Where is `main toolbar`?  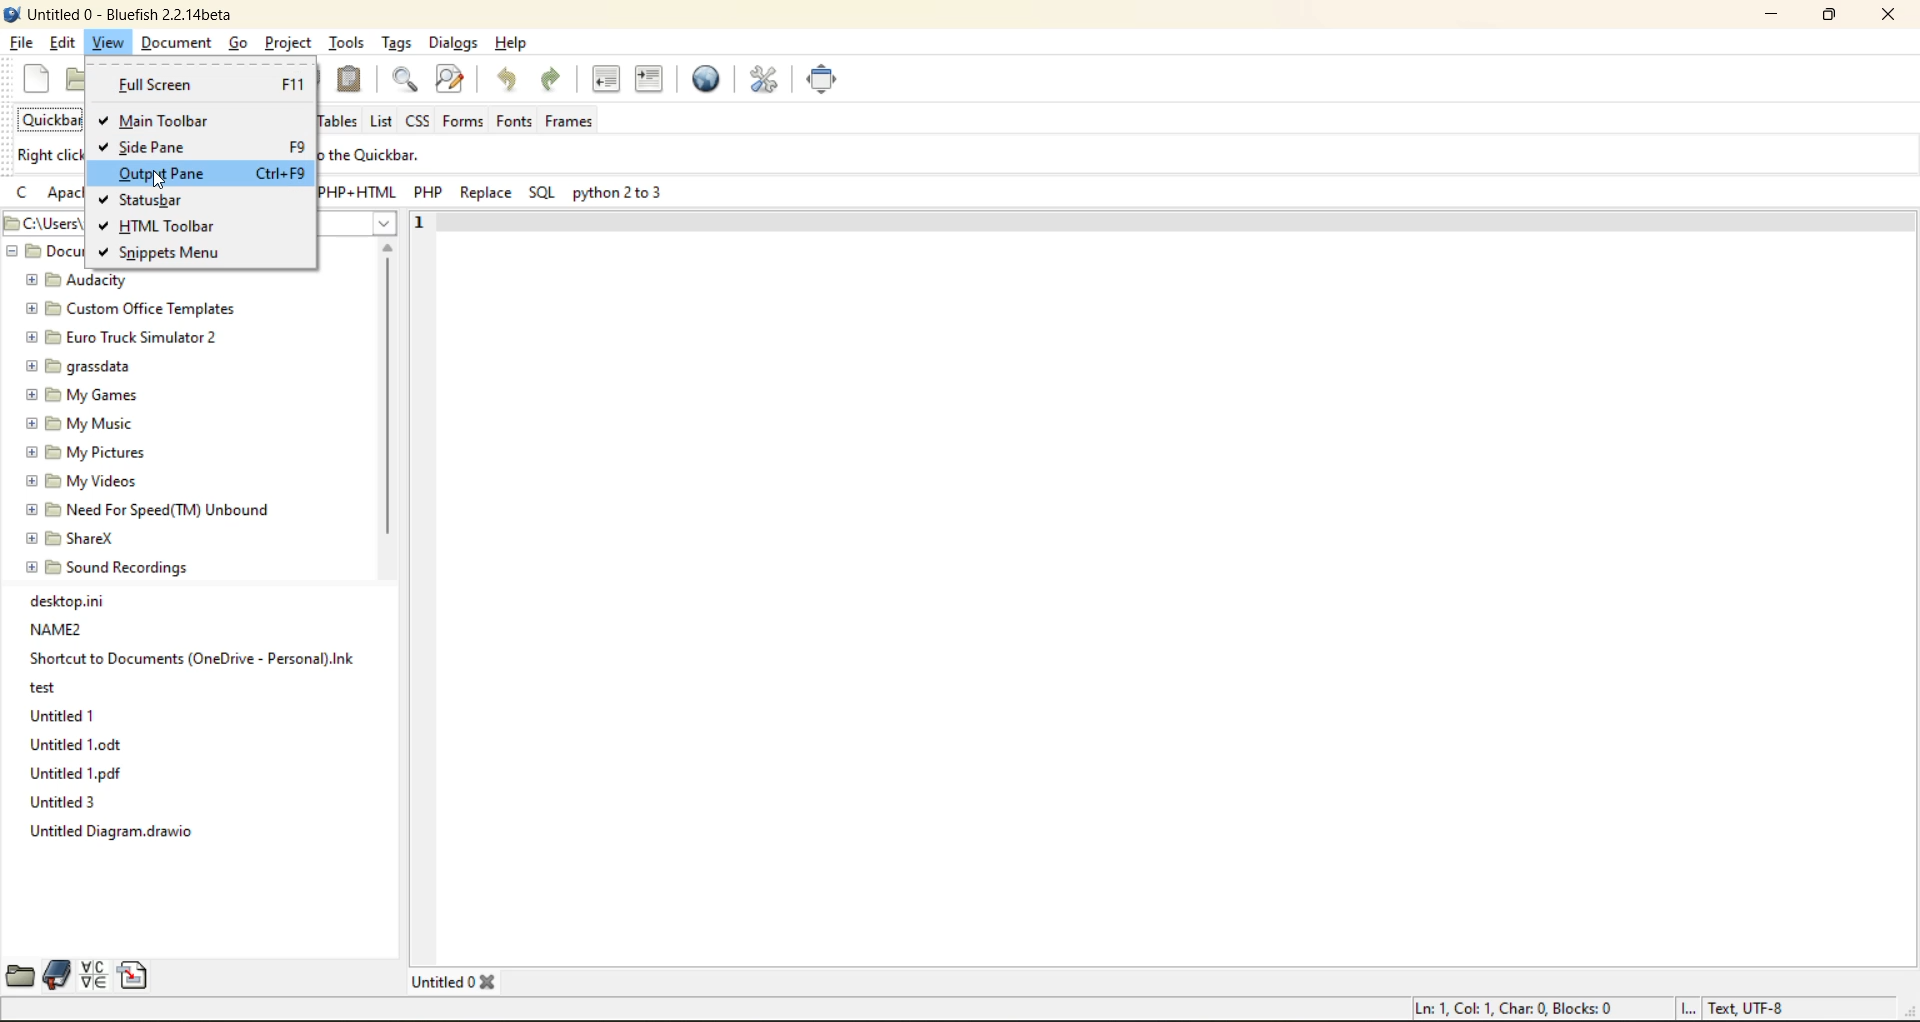
main toolbar is located at coordinates (169, 119).